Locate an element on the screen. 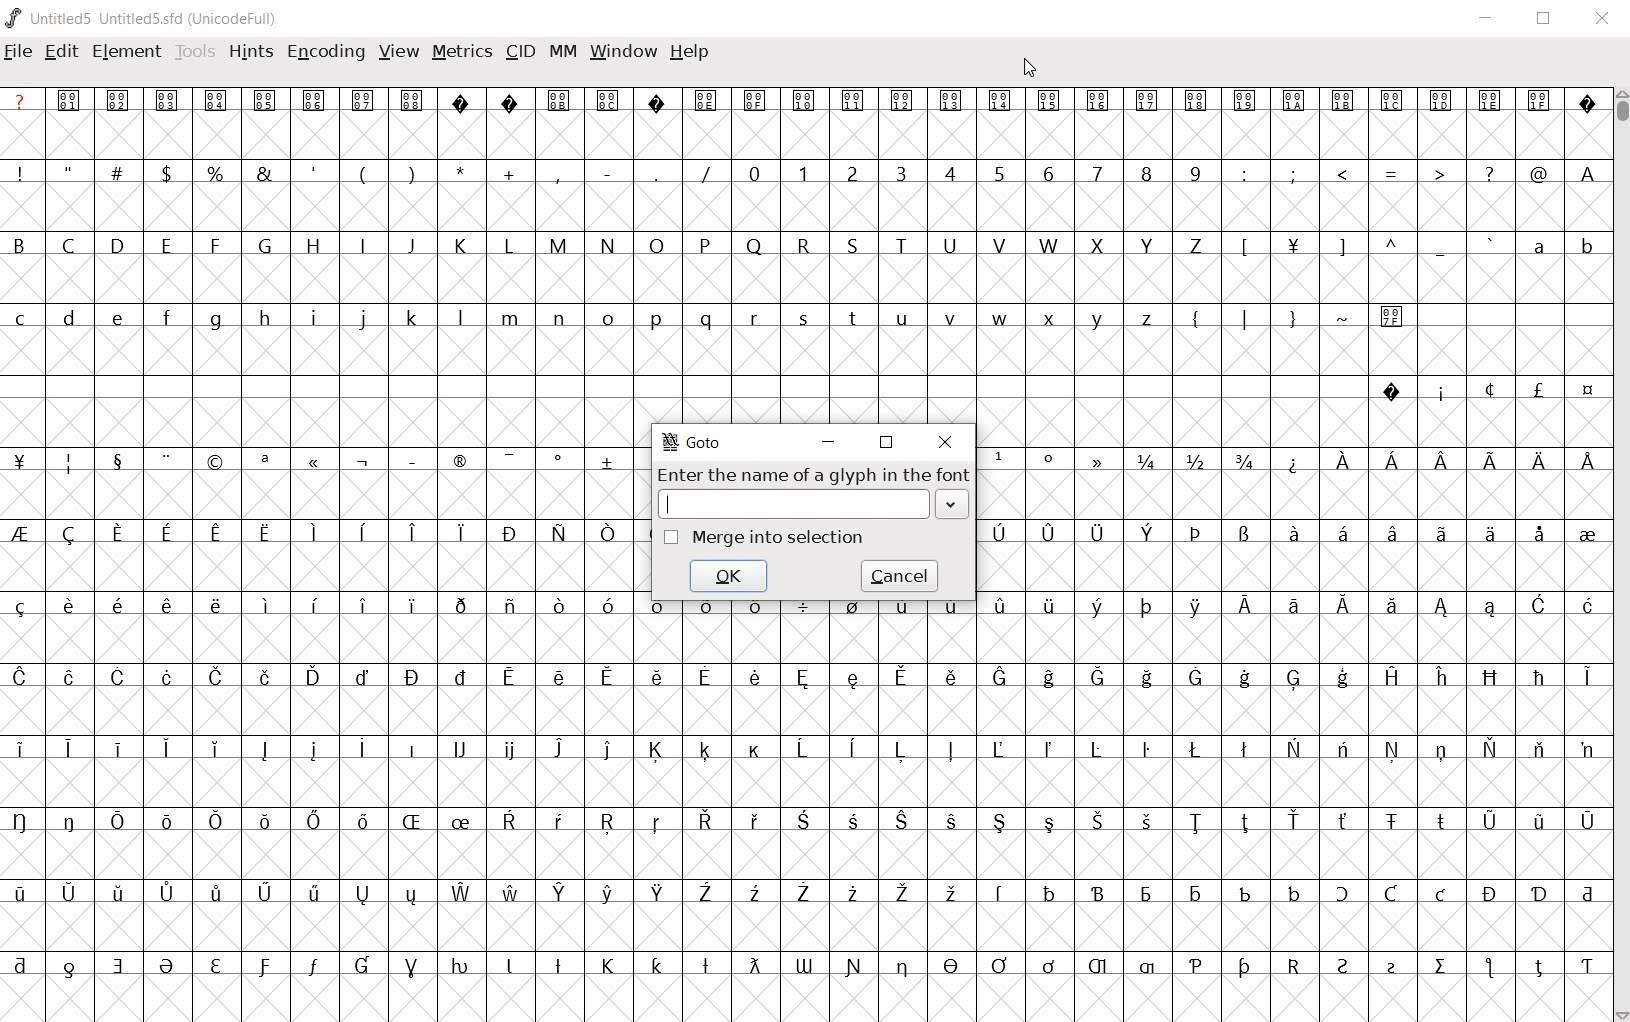 The width and height of the screenshot is (1630, 1022). ok is located at coordinates (729, 575).